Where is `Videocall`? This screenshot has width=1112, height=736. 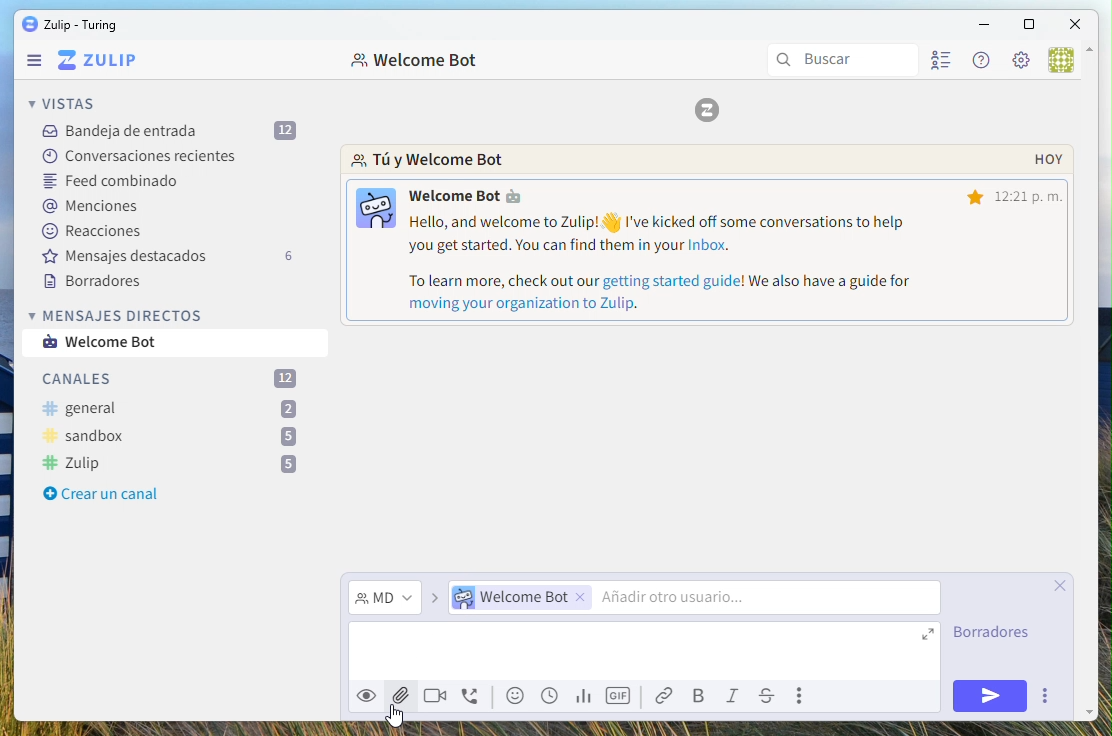 Videocall is located at coordinates (435, 694).